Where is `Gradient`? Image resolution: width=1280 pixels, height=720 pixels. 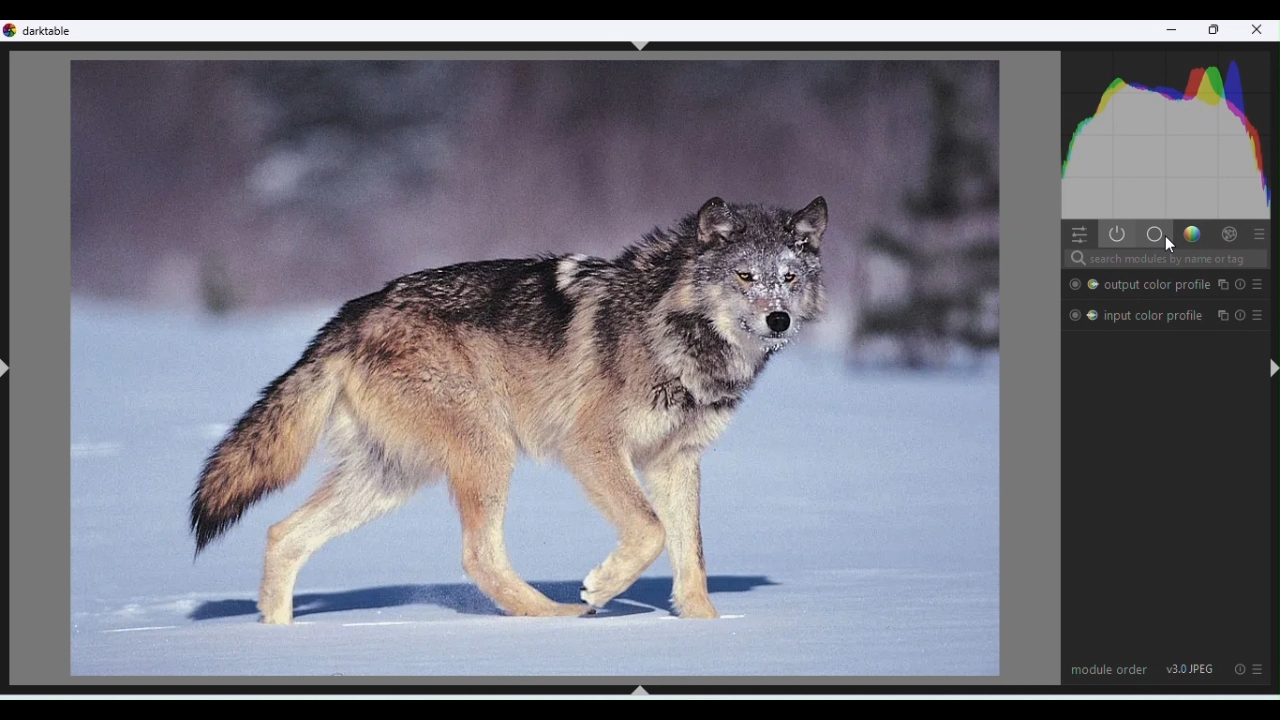 Gradient is located at coordinates (1190, 232).